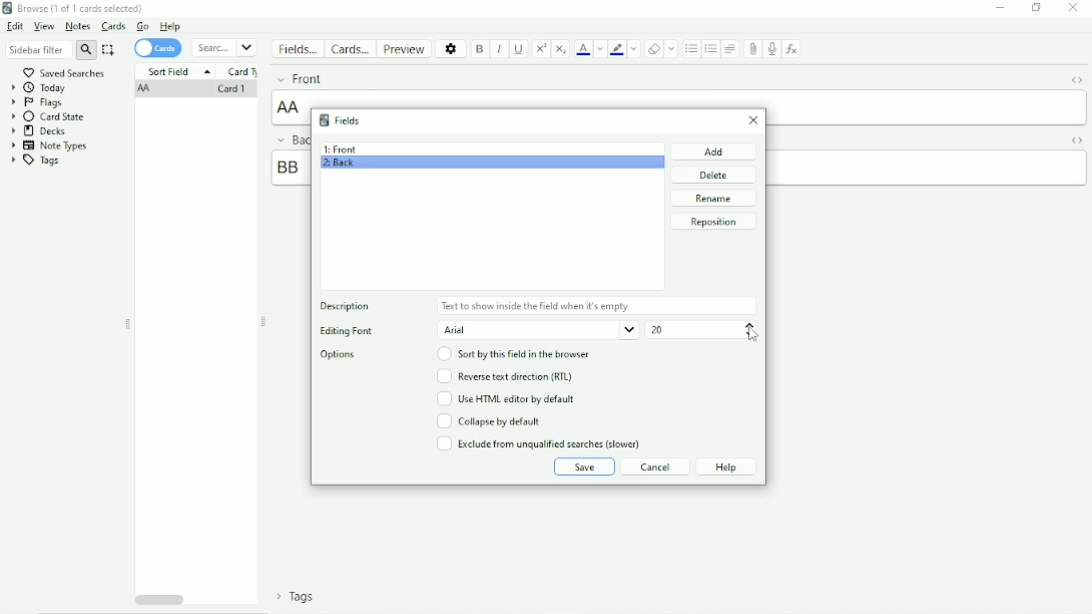  I want to click on Sort by this field in the browser, so click(516, 354).